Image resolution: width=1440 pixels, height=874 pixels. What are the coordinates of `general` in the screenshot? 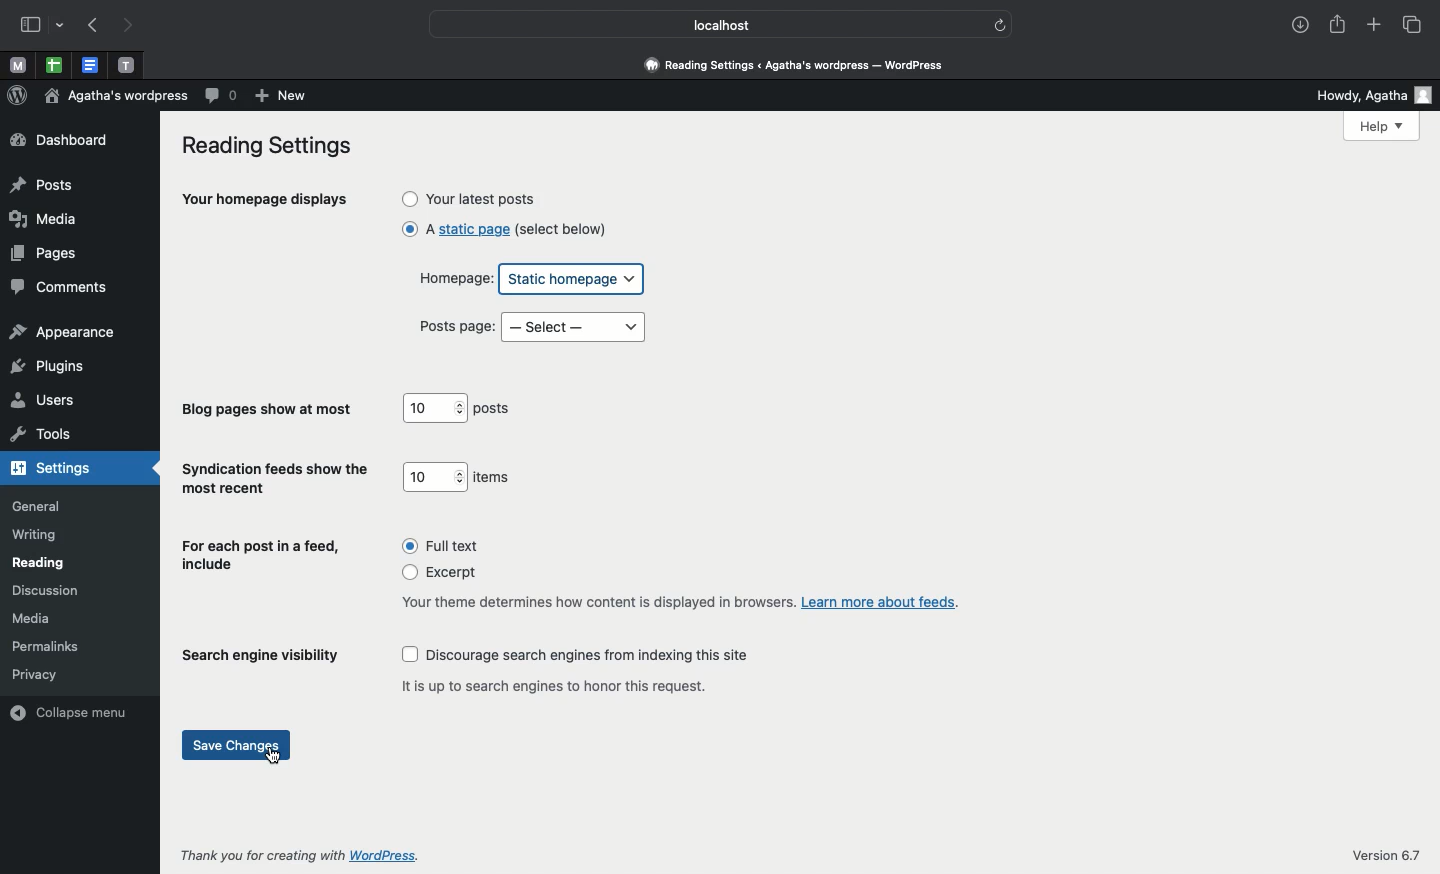 It's located at (37, 506).